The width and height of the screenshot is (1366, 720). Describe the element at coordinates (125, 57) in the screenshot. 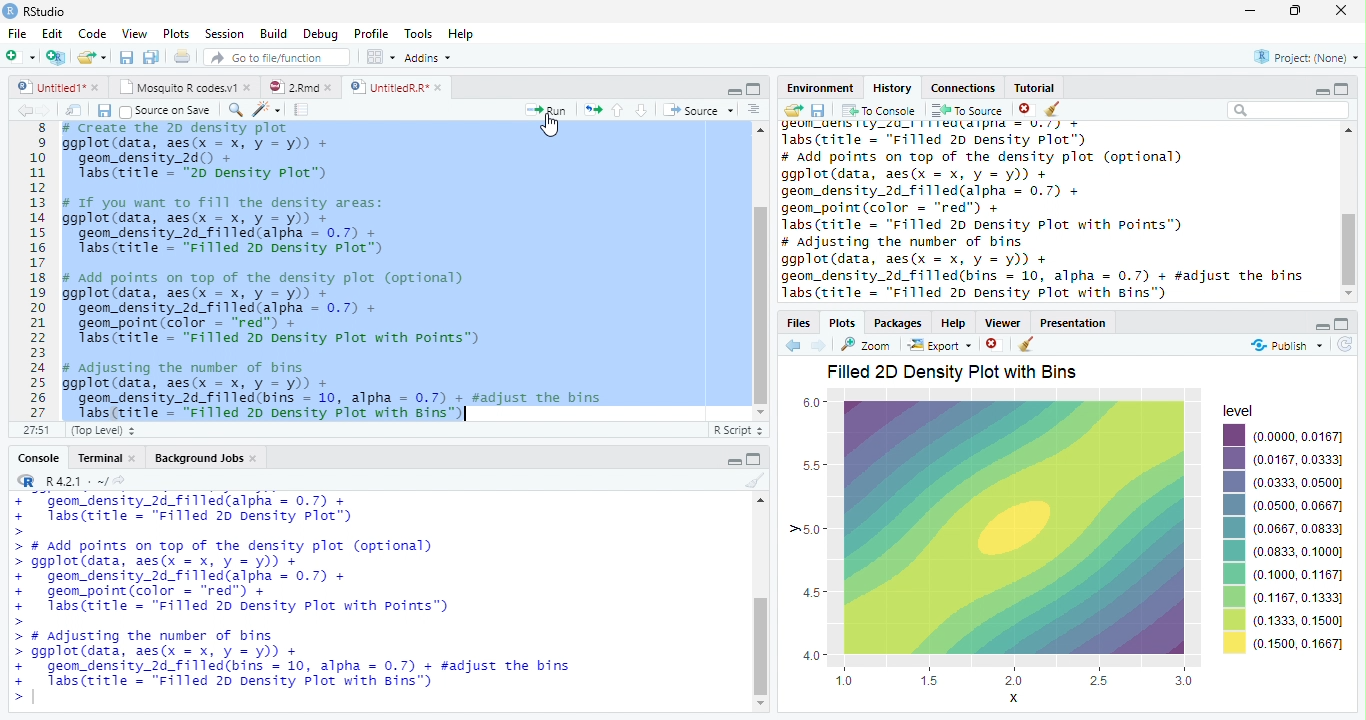

I see `save current document` at that location.